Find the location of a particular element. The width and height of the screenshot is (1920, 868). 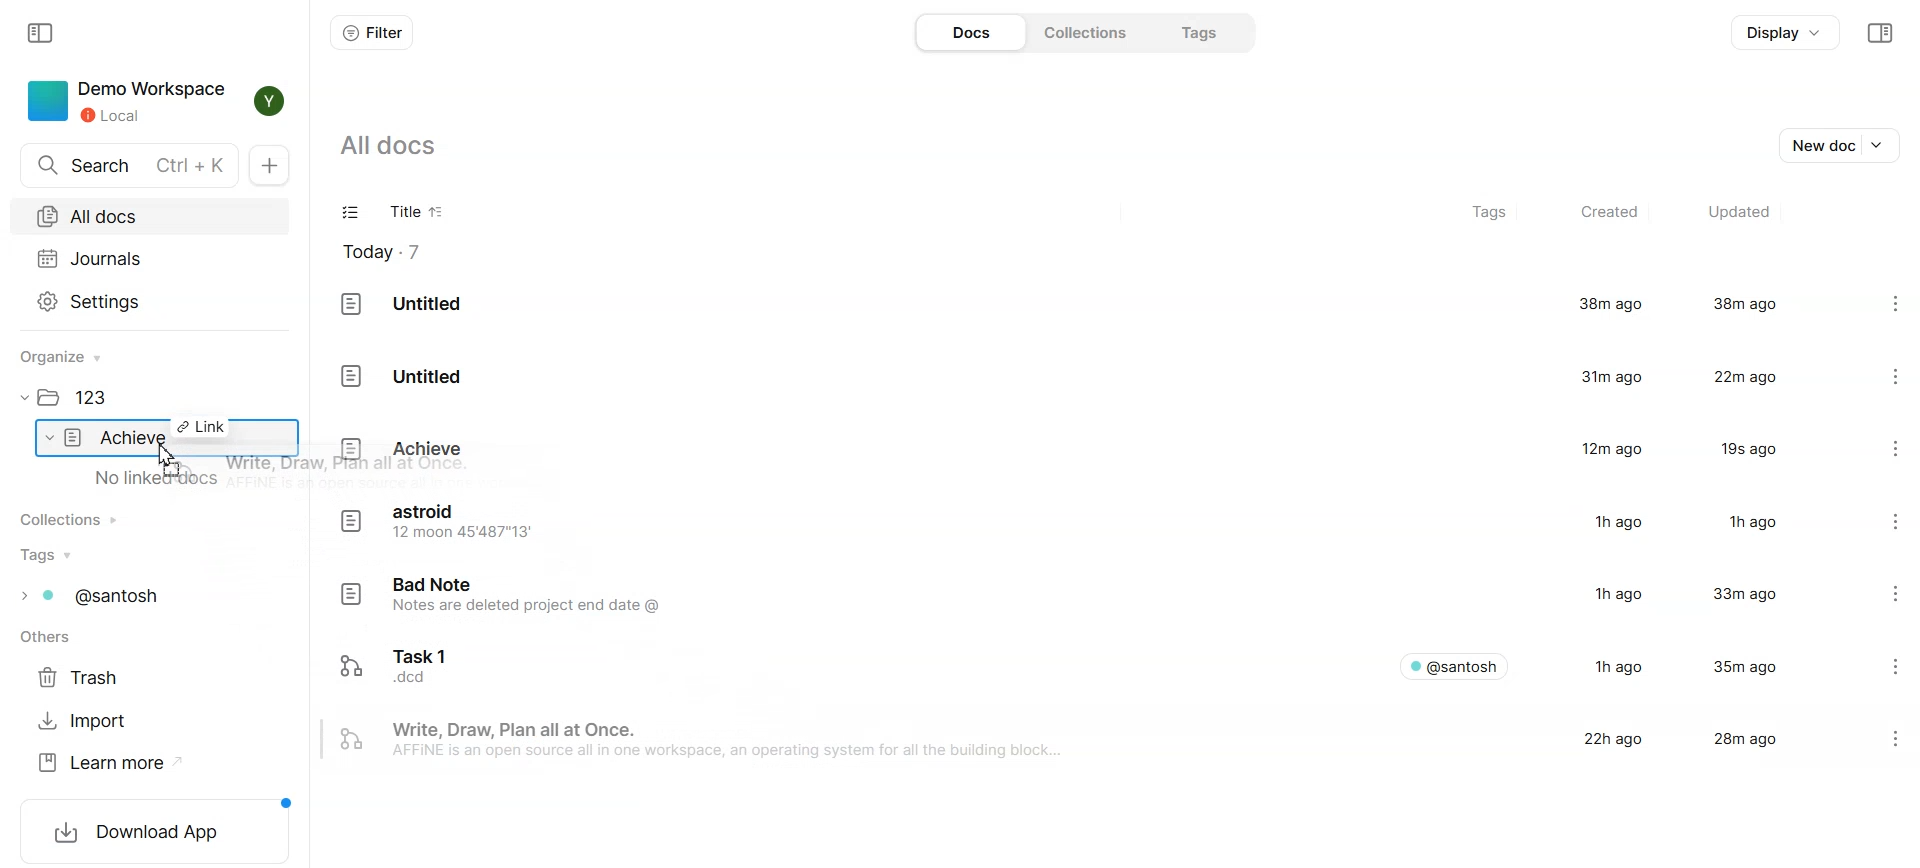

Cursor is located at coordinates (168, 460).